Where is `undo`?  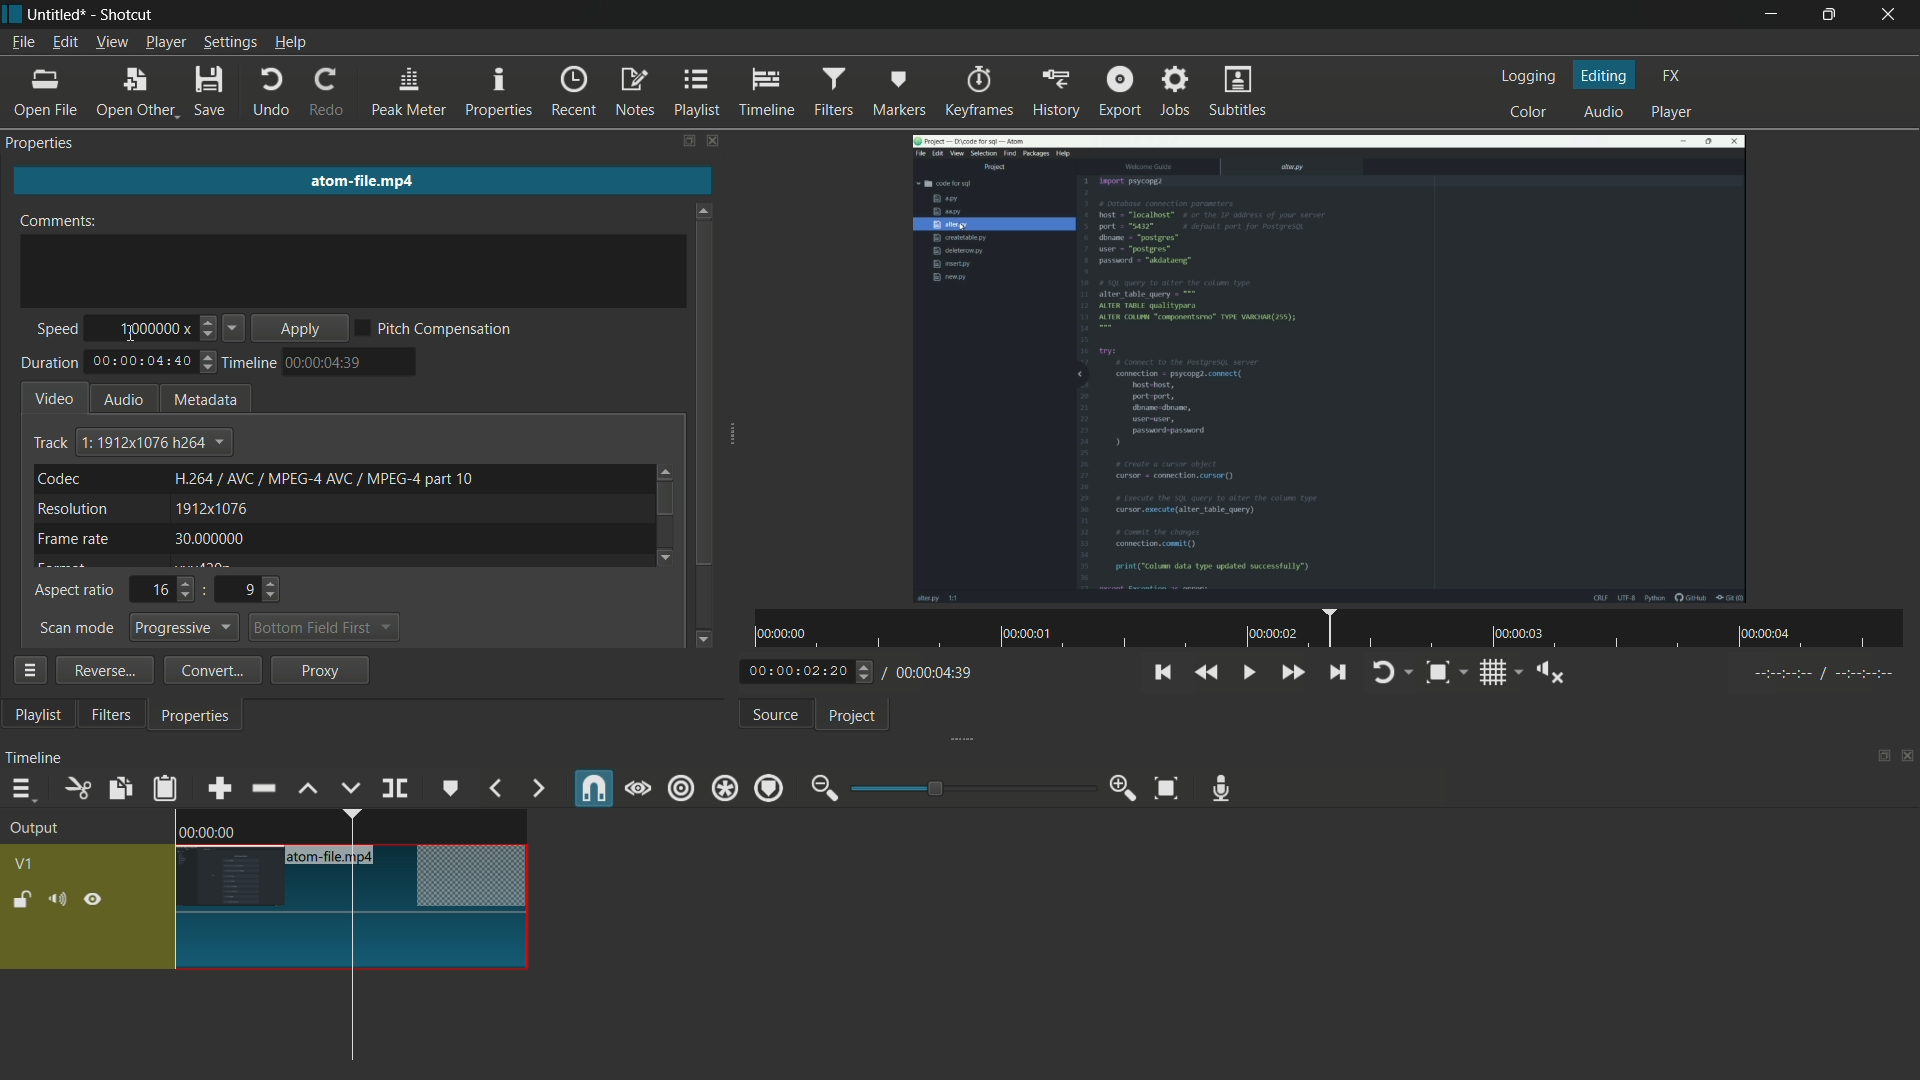 undo is located at coordinates (272, 93).